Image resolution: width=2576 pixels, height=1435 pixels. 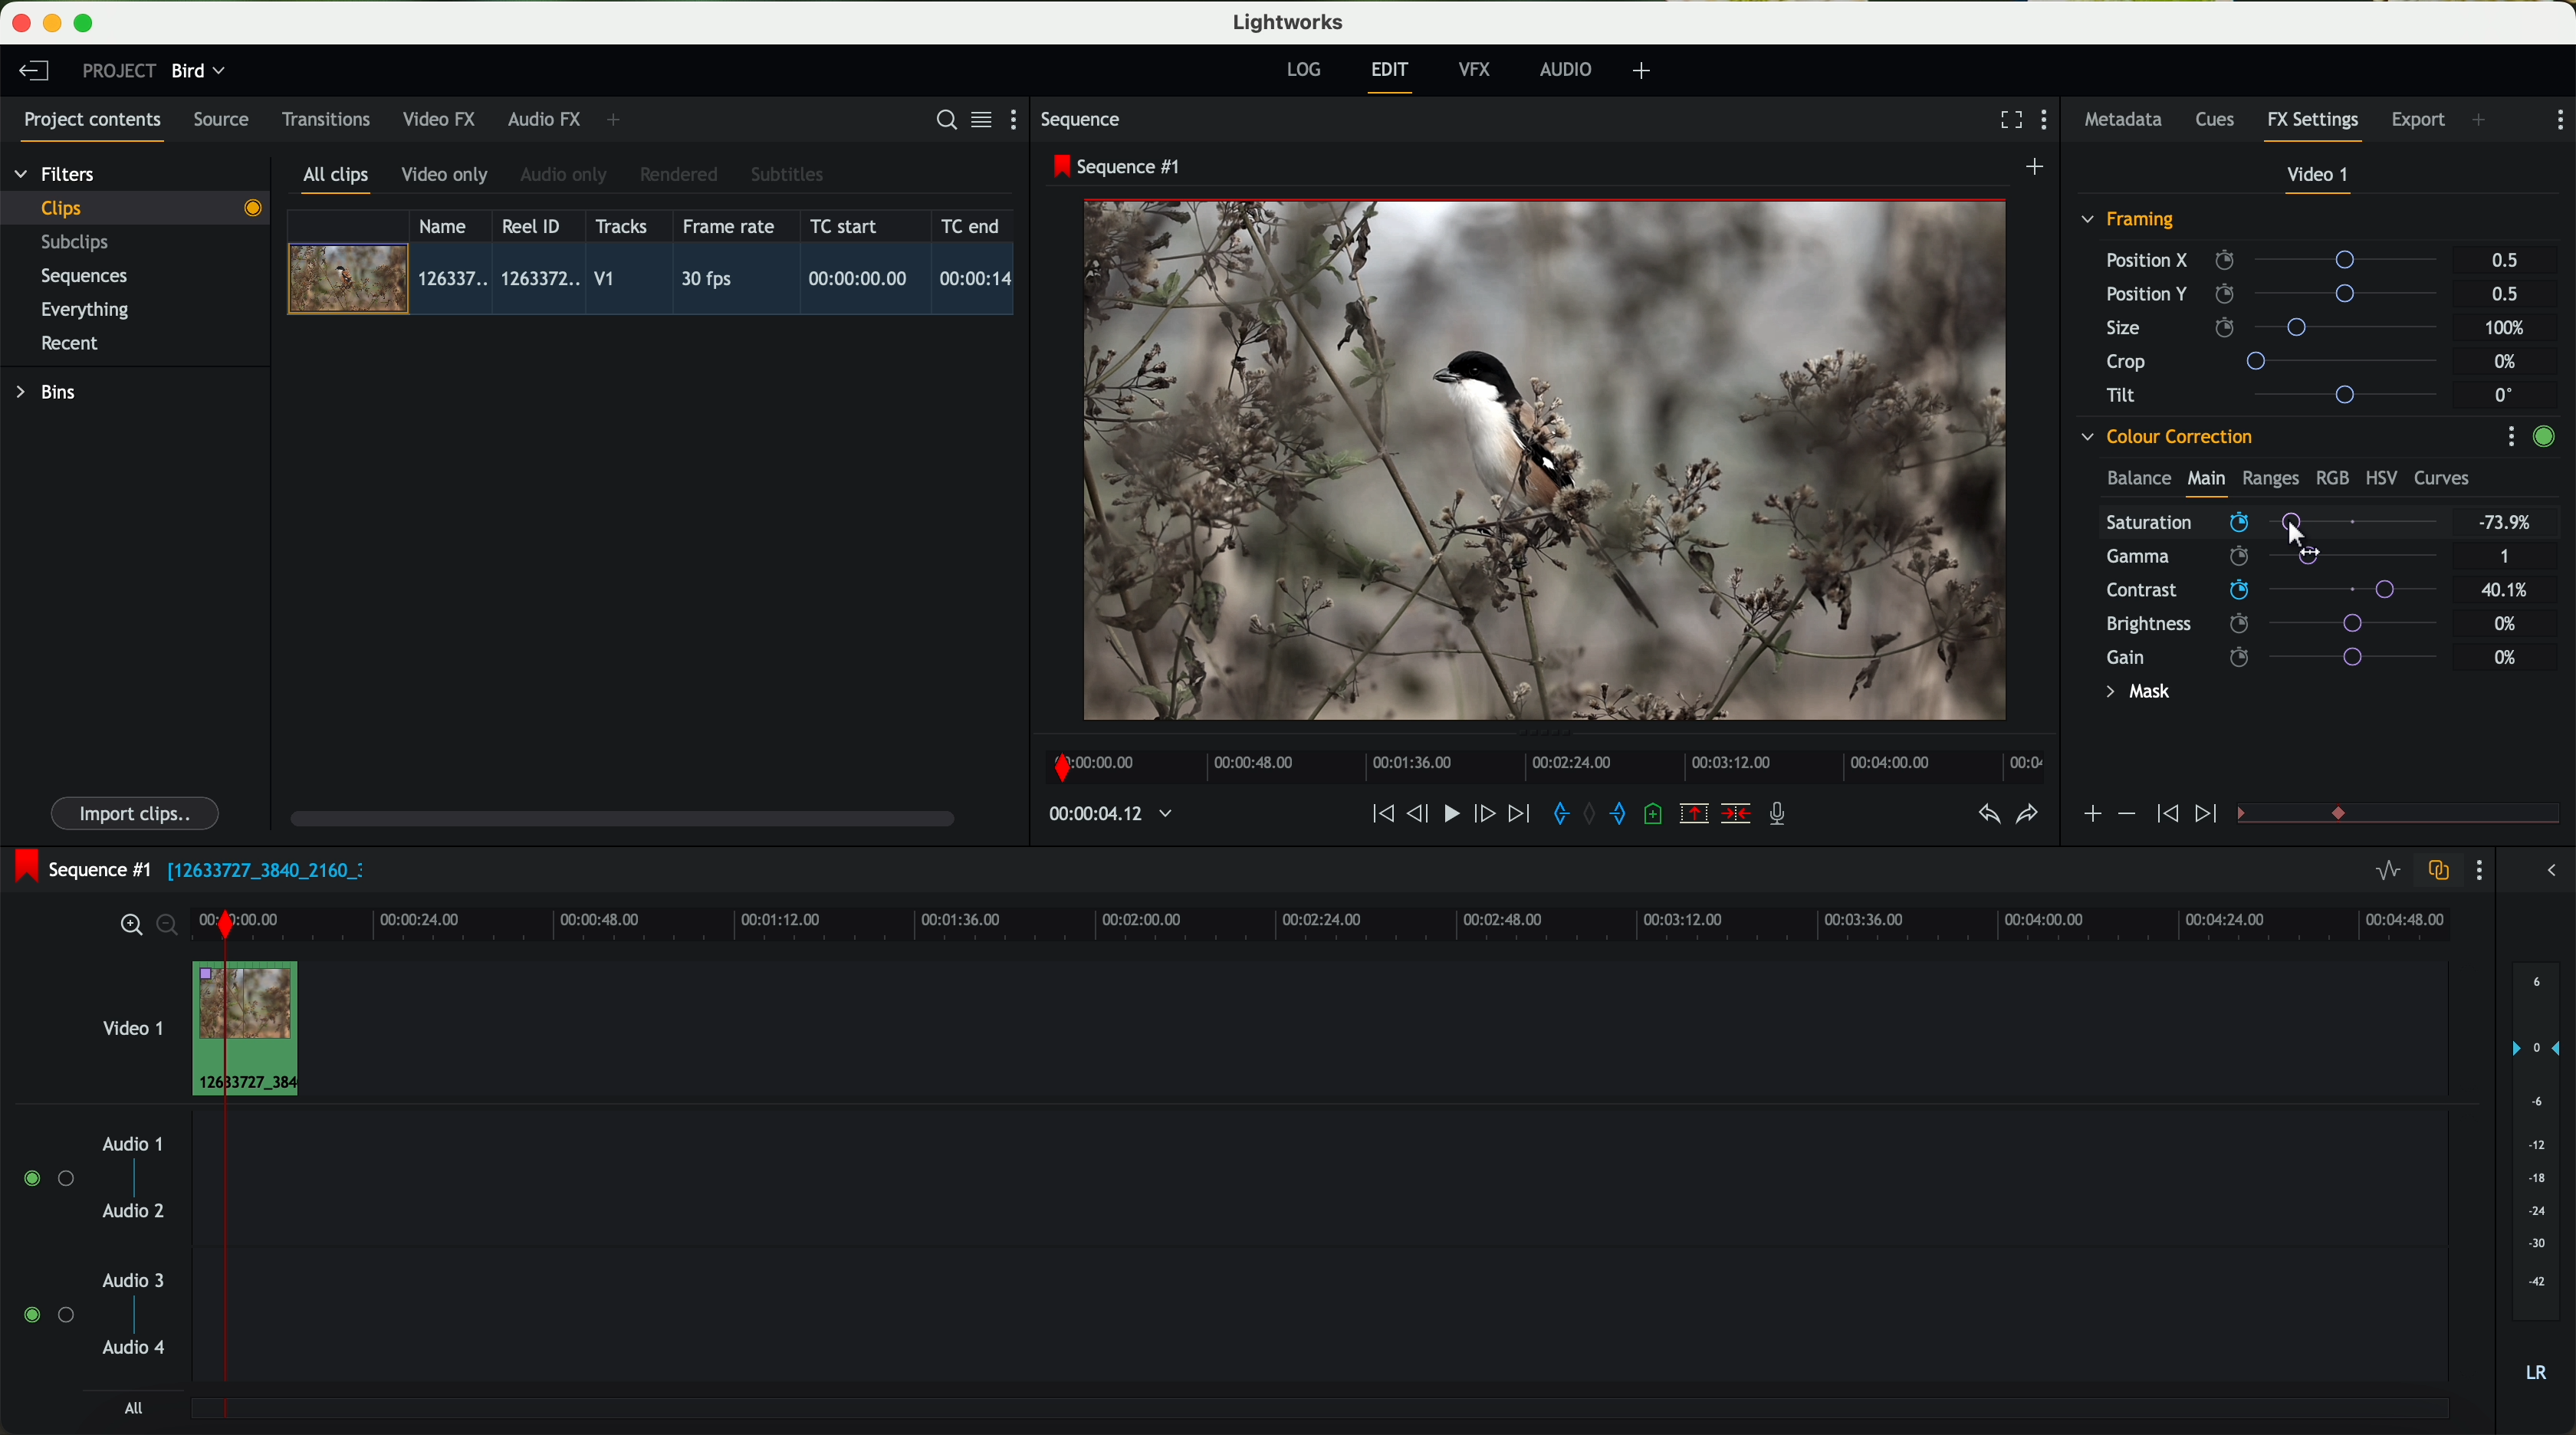 I want to click on audio 3, so click(x=124, y=1279).